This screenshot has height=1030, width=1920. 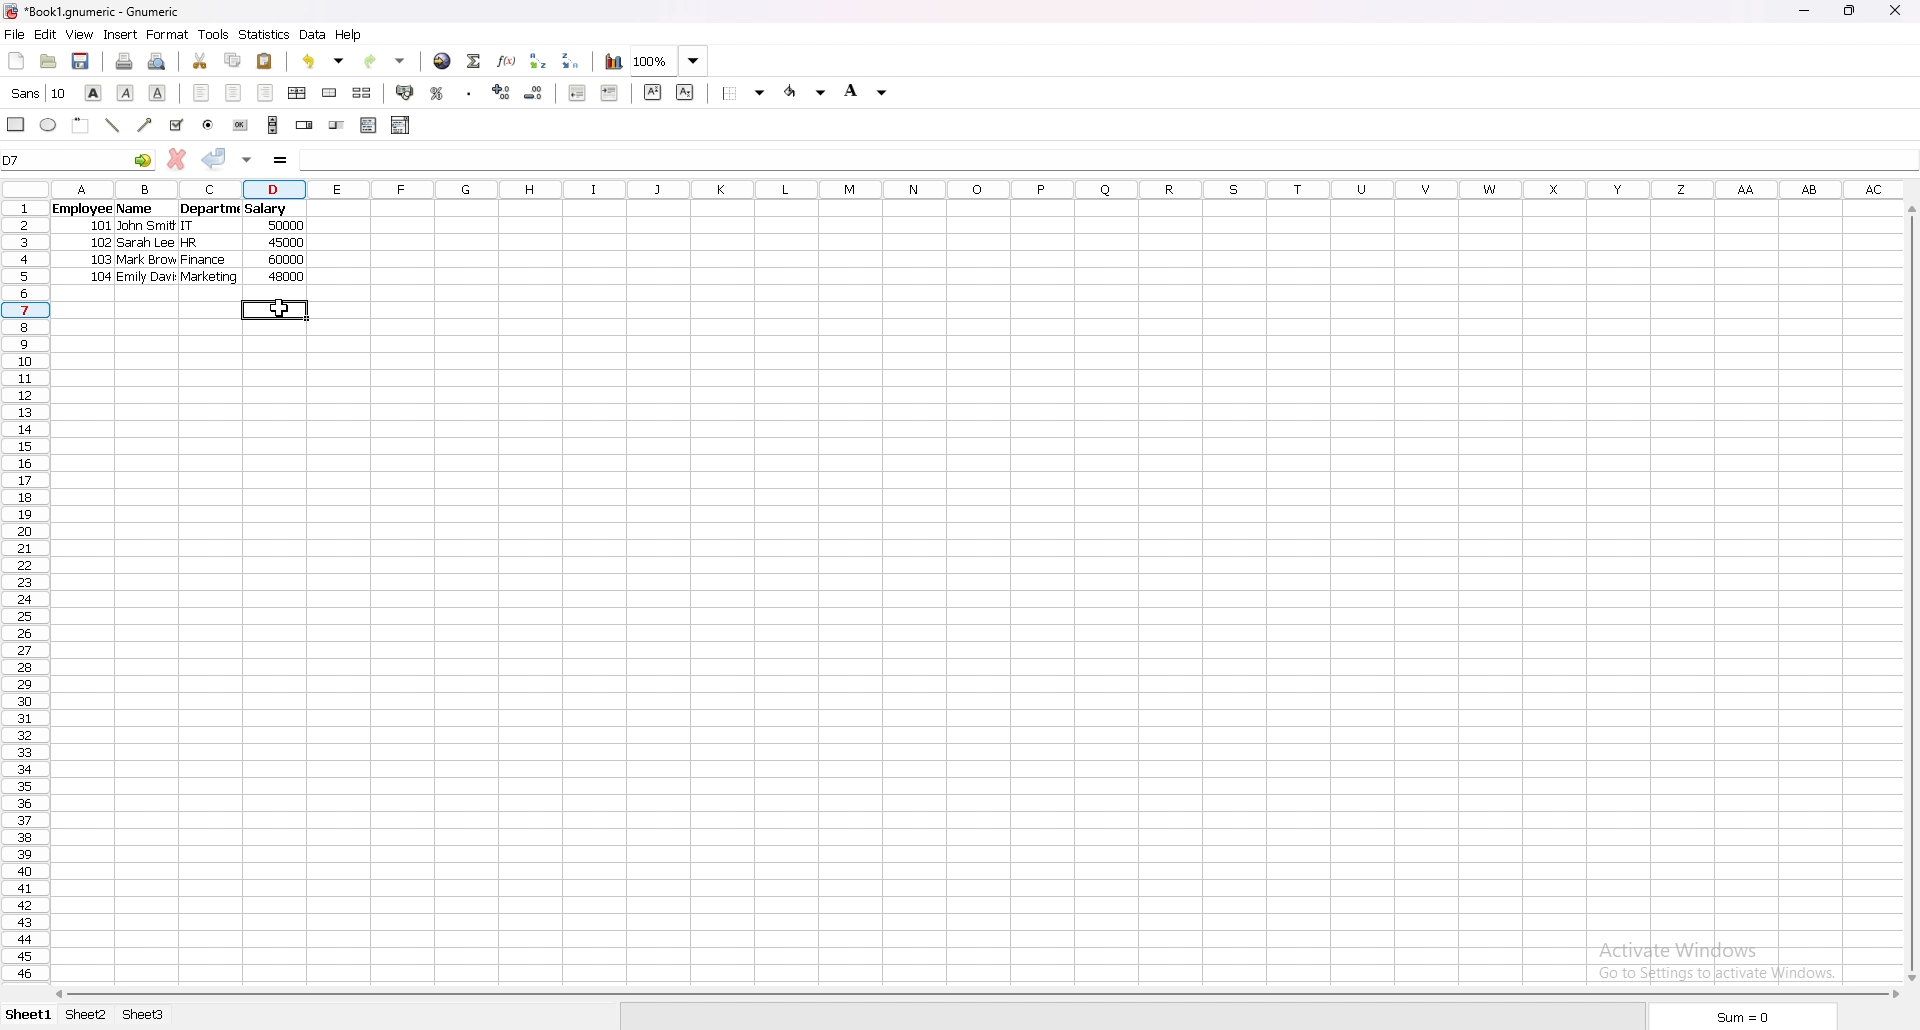 What do you see at coordinates (167, 34) in the screenshot?
I see `format` at bounding box center [167, 34].